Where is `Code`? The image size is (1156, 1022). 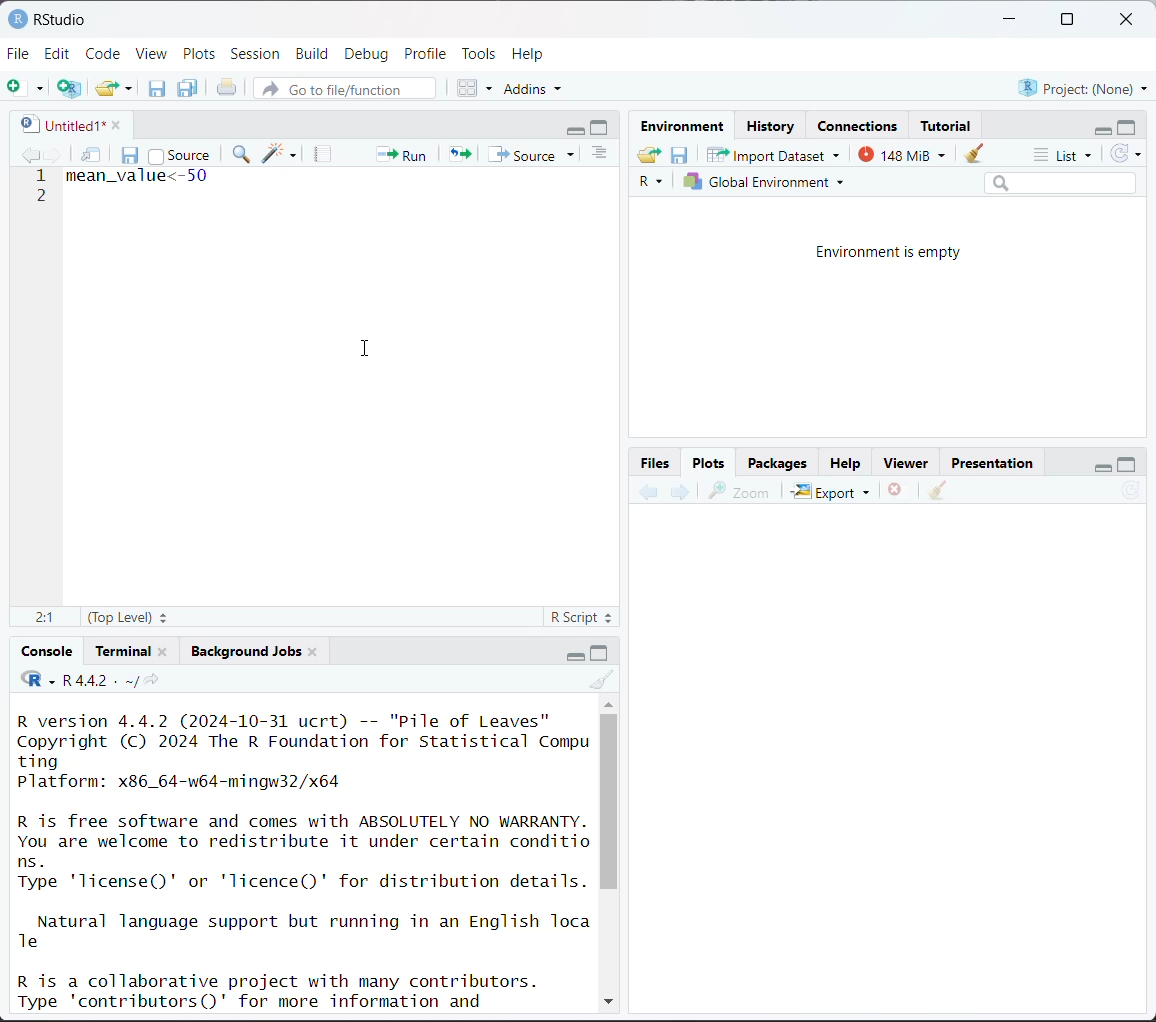
Code is located at coordinates (105, 52).